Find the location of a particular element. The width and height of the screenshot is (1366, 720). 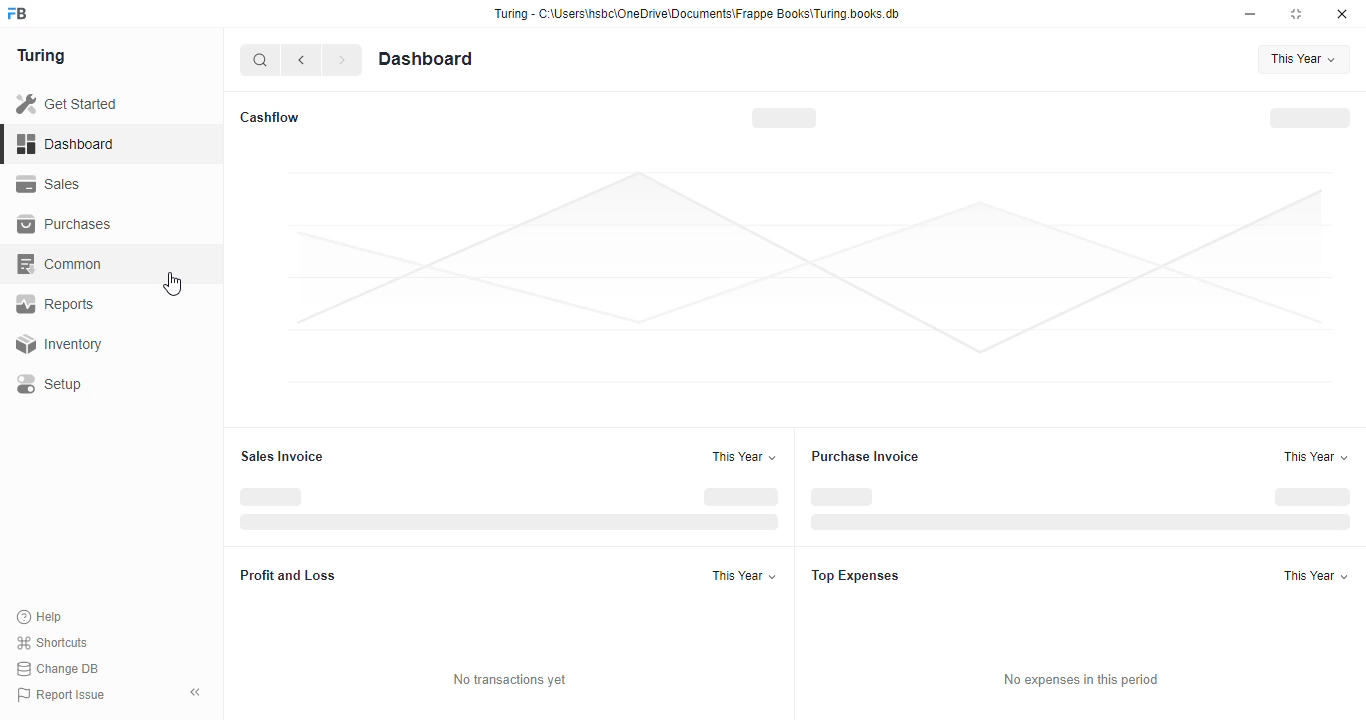

this year is located at coordinates (743, 456).